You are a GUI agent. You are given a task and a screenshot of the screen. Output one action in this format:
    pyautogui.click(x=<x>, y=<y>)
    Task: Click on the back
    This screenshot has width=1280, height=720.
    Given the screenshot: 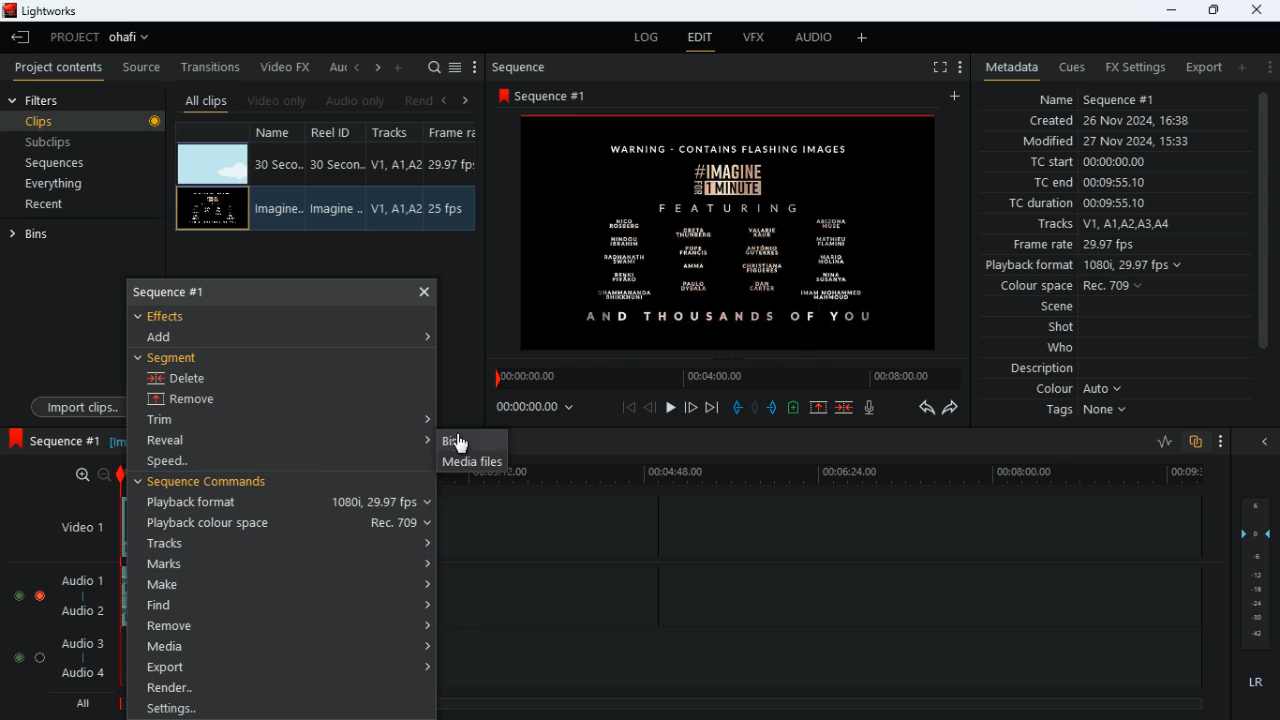 What is the action you would take?
    pyautogui.click(x=651, y=408)
    